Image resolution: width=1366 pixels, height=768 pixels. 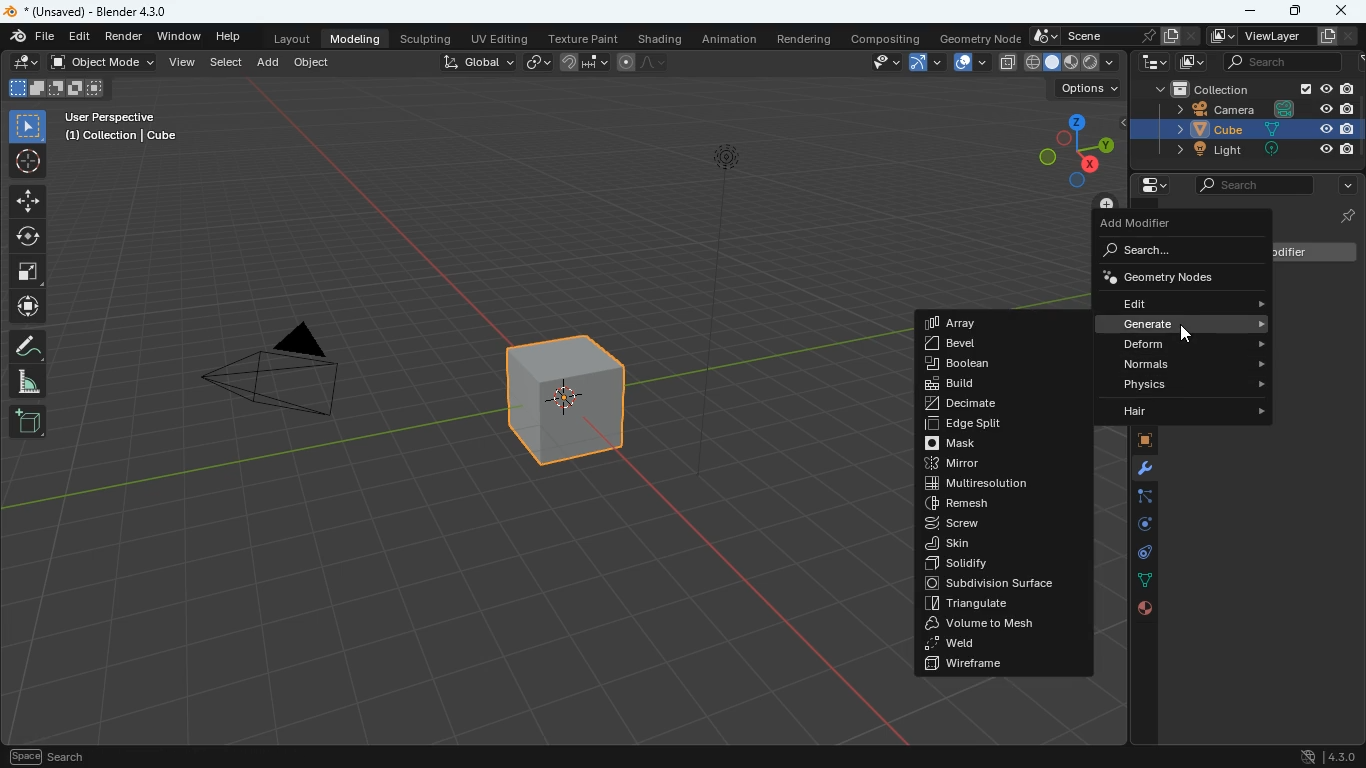 I want to click on tech, so click(x=1147, y=63).